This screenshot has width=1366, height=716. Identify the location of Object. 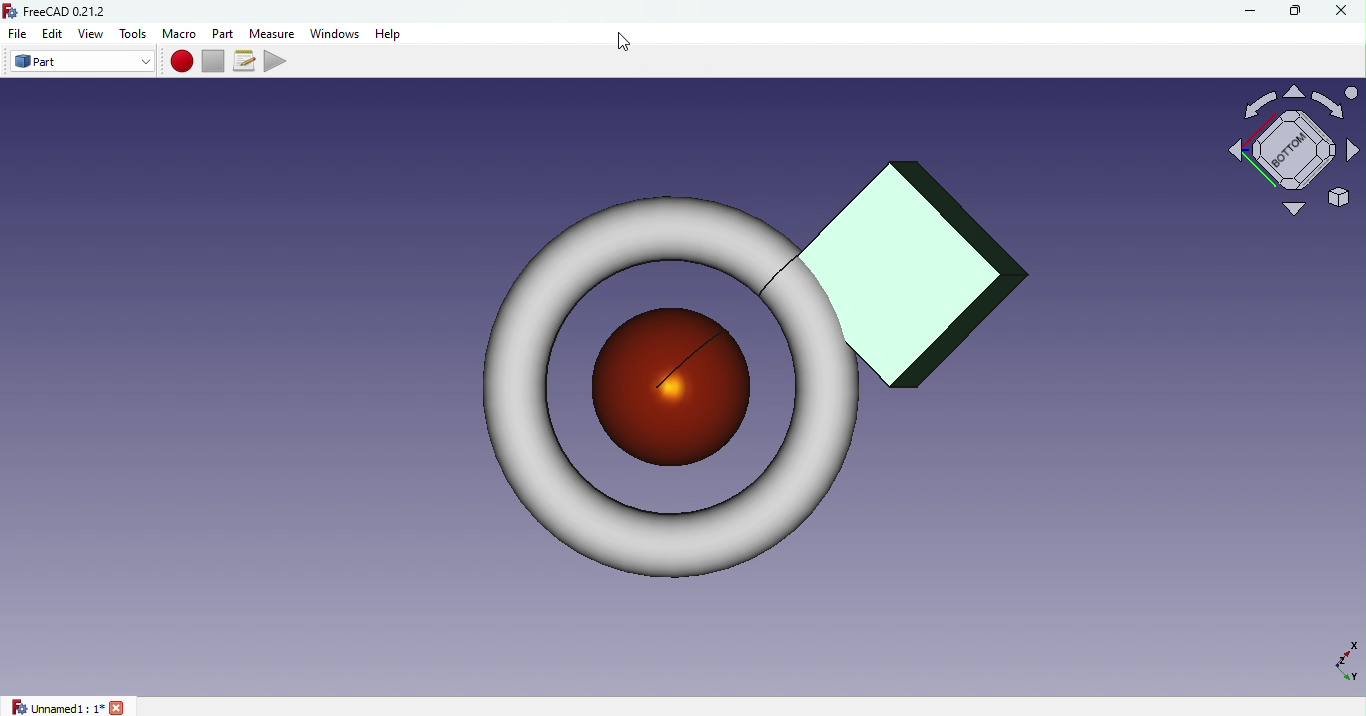
(744, 369).